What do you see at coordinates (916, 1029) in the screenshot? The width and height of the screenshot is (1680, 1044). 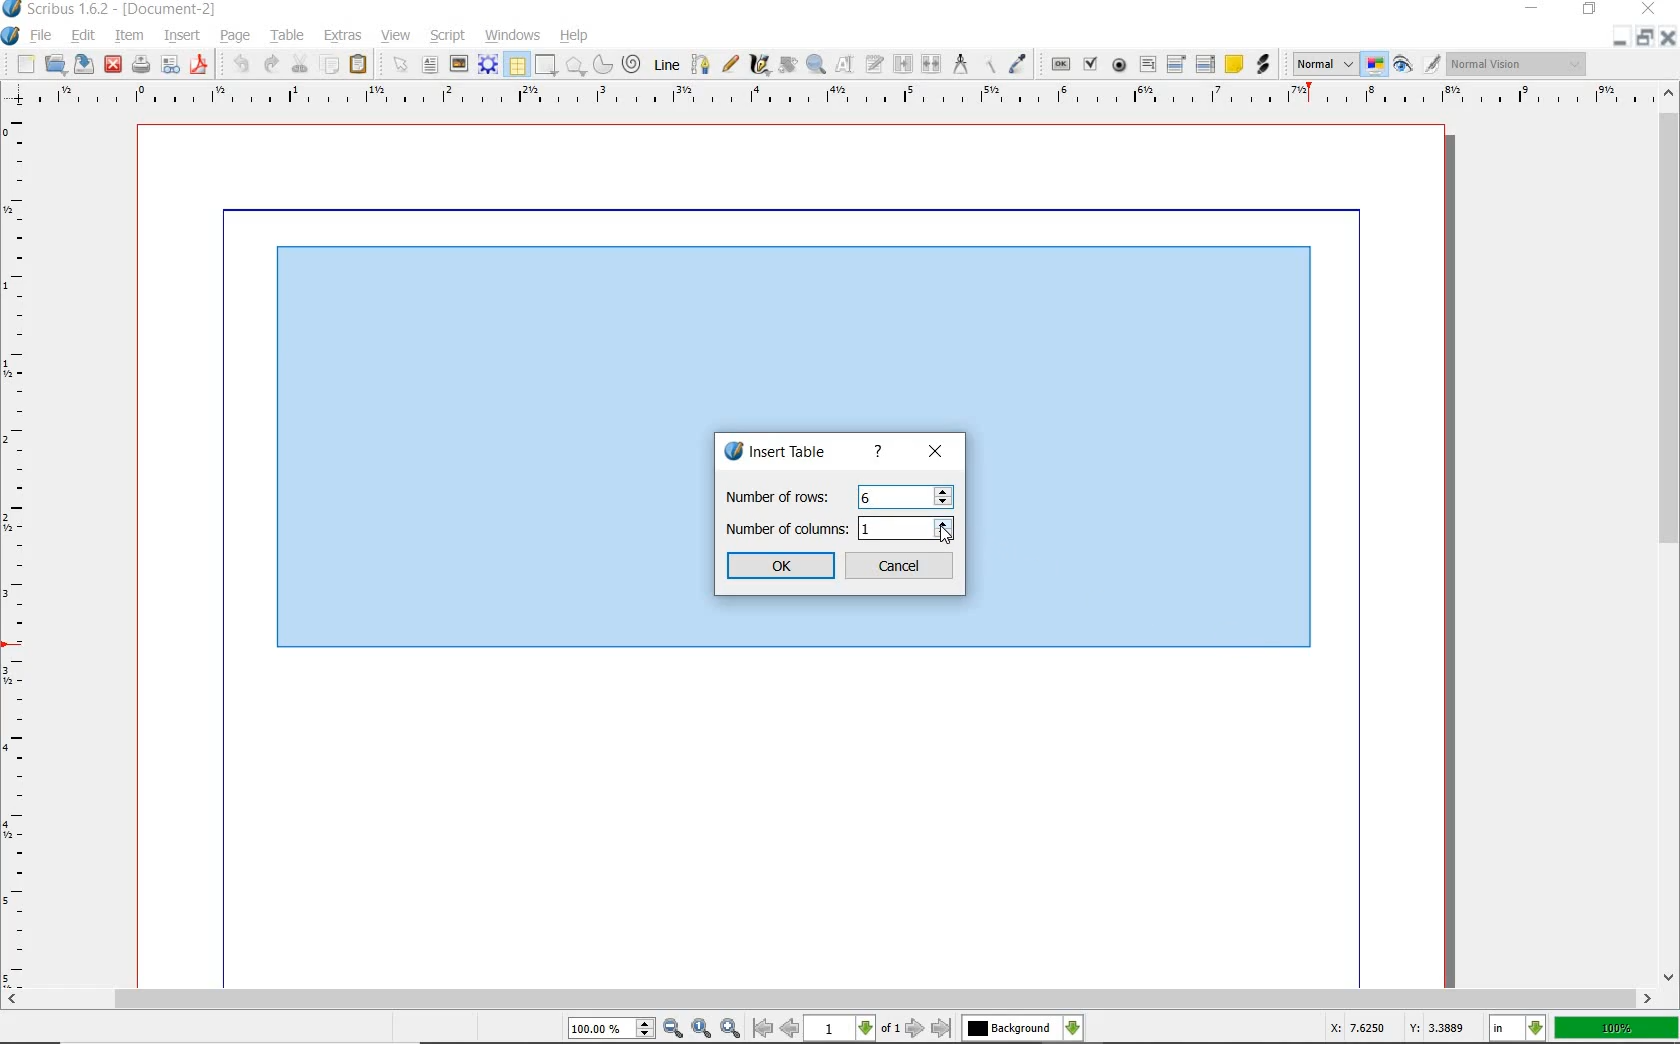 I see `go to next page` at bounding box center [916, 1029].